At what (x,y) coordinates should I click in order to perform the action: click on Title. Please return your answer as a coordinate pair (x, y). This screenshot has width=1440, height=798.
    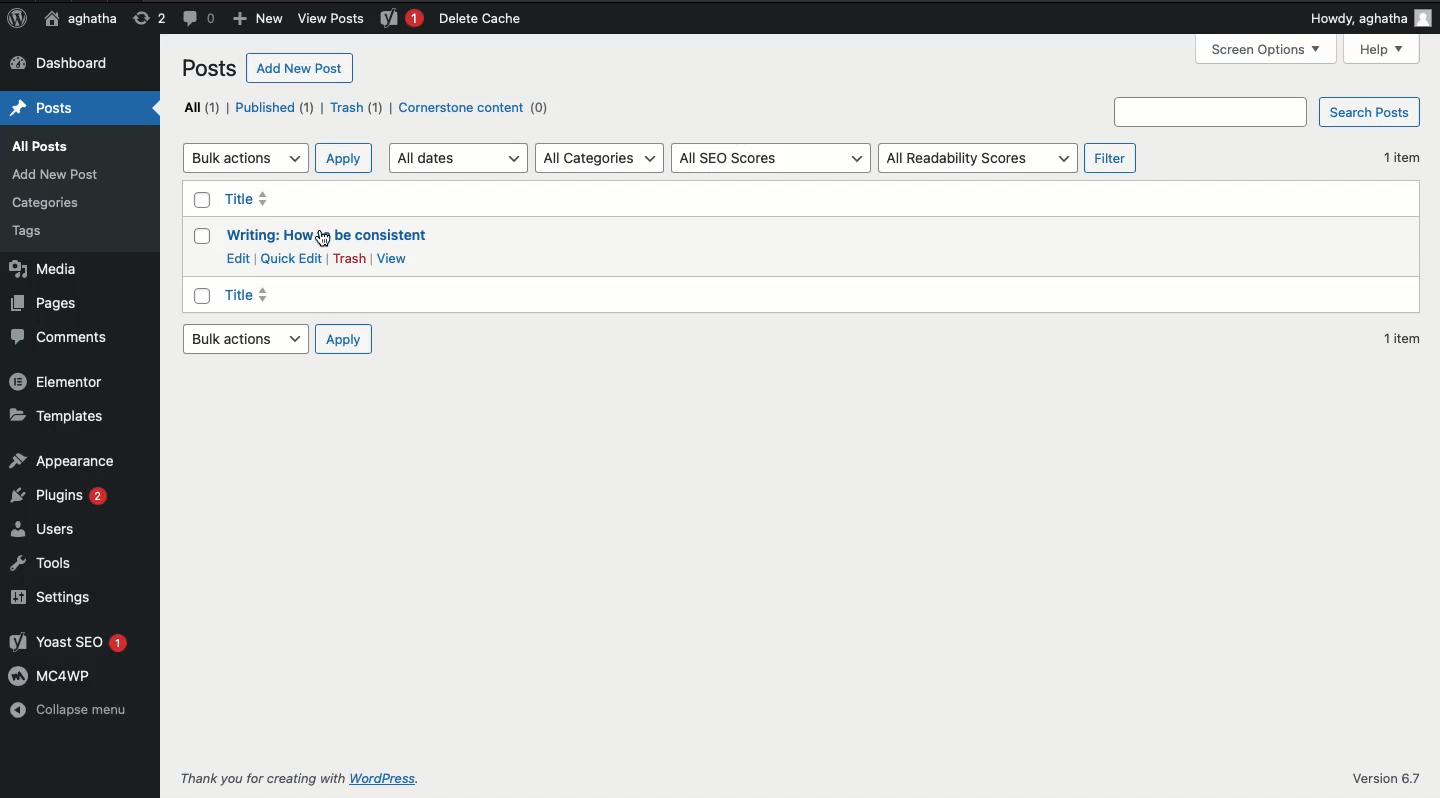
    Looking at the image, I should click on (250, 294).